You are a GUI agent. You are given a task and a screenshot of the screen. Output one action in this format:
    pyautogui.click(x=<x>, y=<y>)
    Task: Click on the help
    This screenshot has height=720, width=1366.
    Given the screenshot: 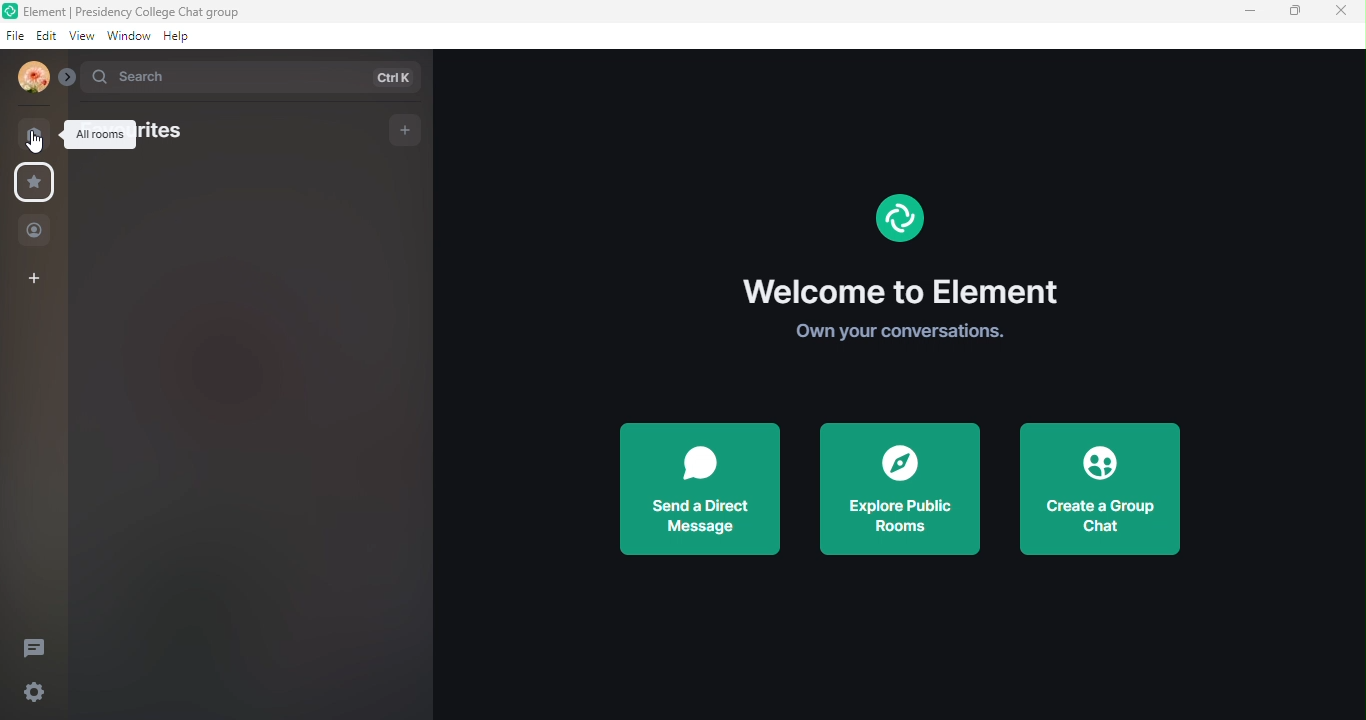 What is the action you would take?
    pyautogui.click(x=176, y=39)
    